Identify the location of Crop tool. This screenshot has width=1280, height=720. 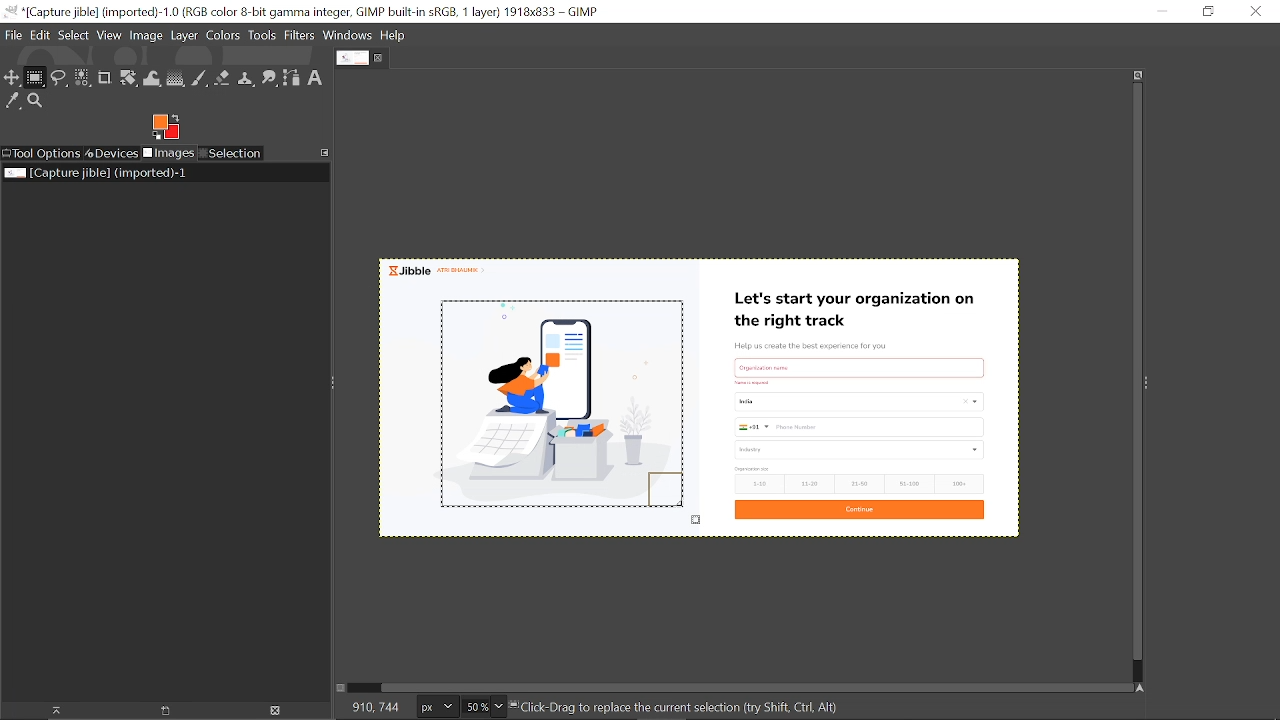
(104, 79).